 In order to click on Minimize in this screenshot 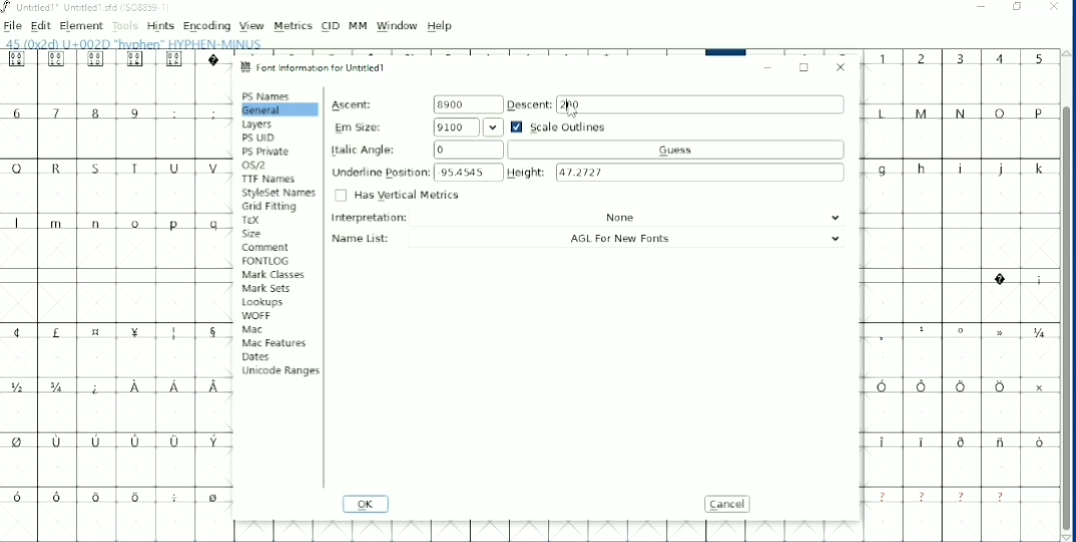, I will do `click(768, 68)`.